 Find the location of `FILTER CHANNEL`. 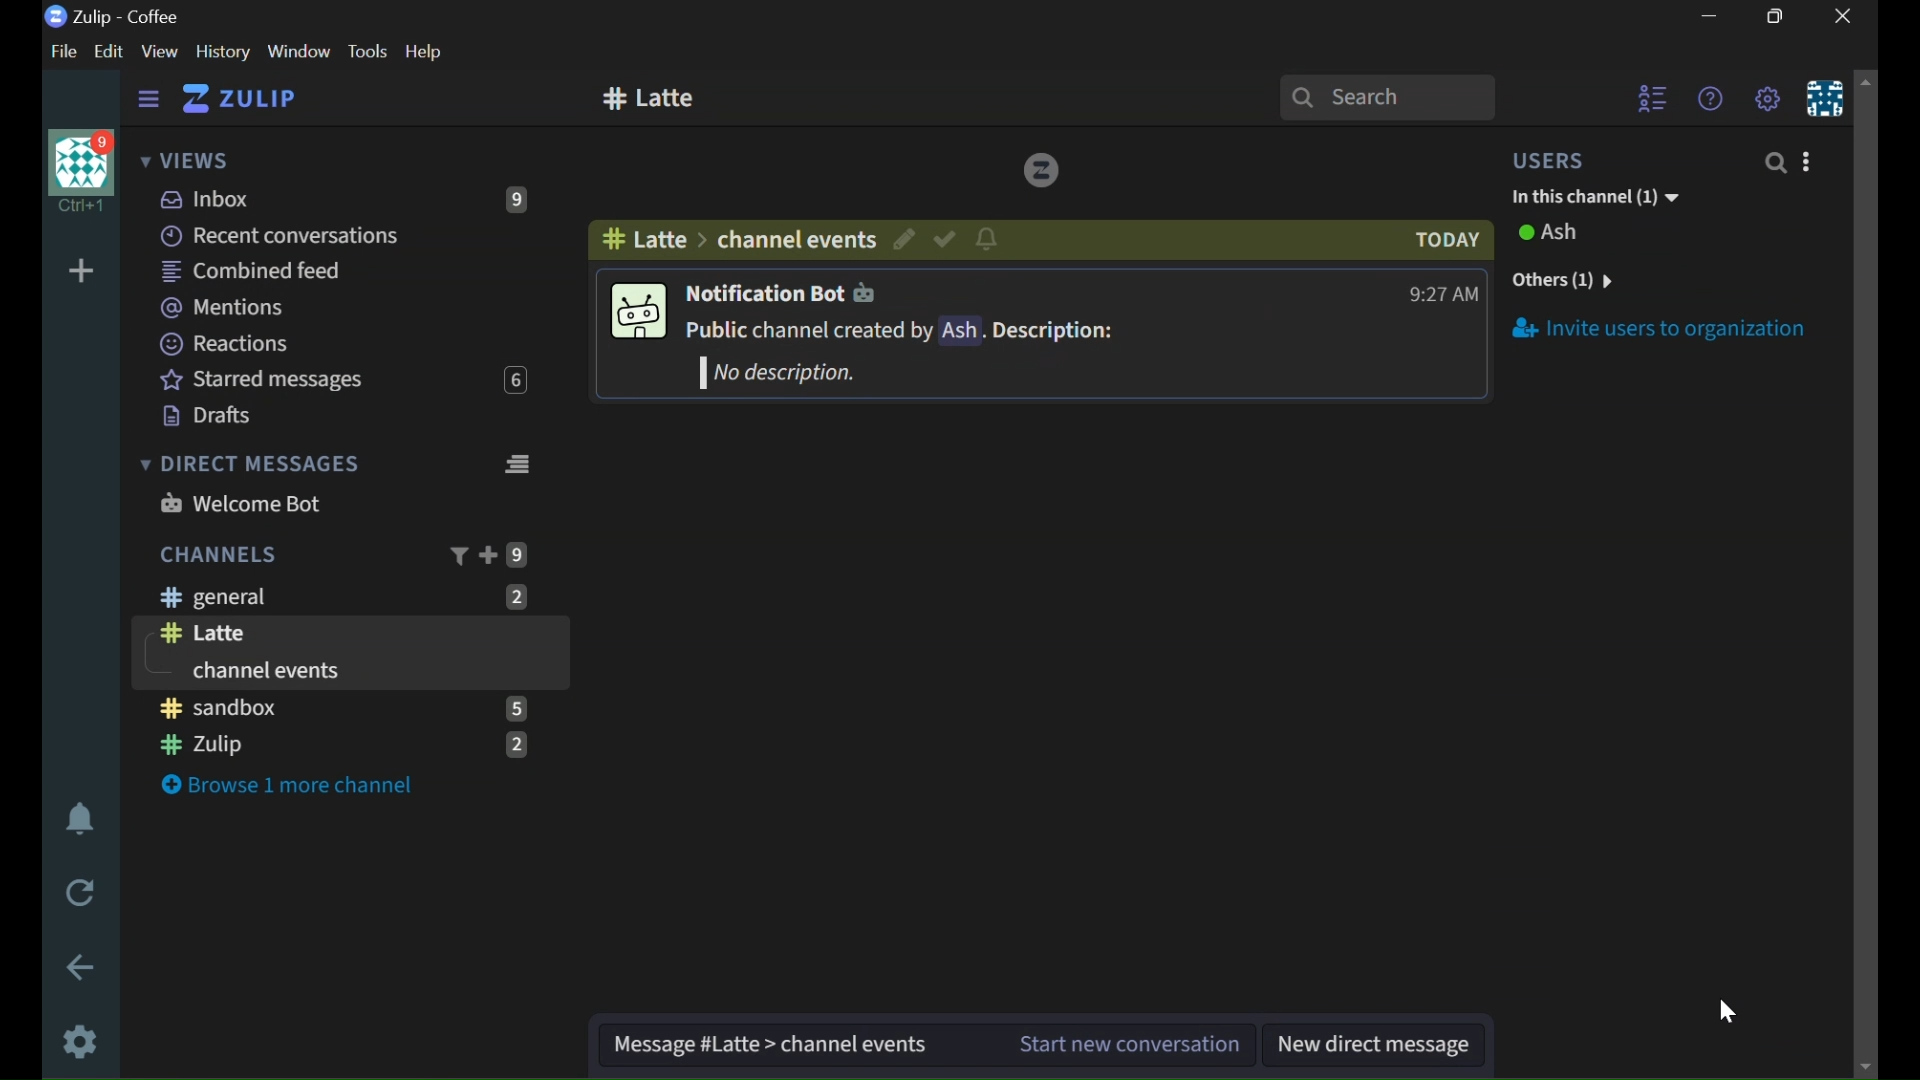

FILTER CHANNEL is located at coordinates (462, 556).